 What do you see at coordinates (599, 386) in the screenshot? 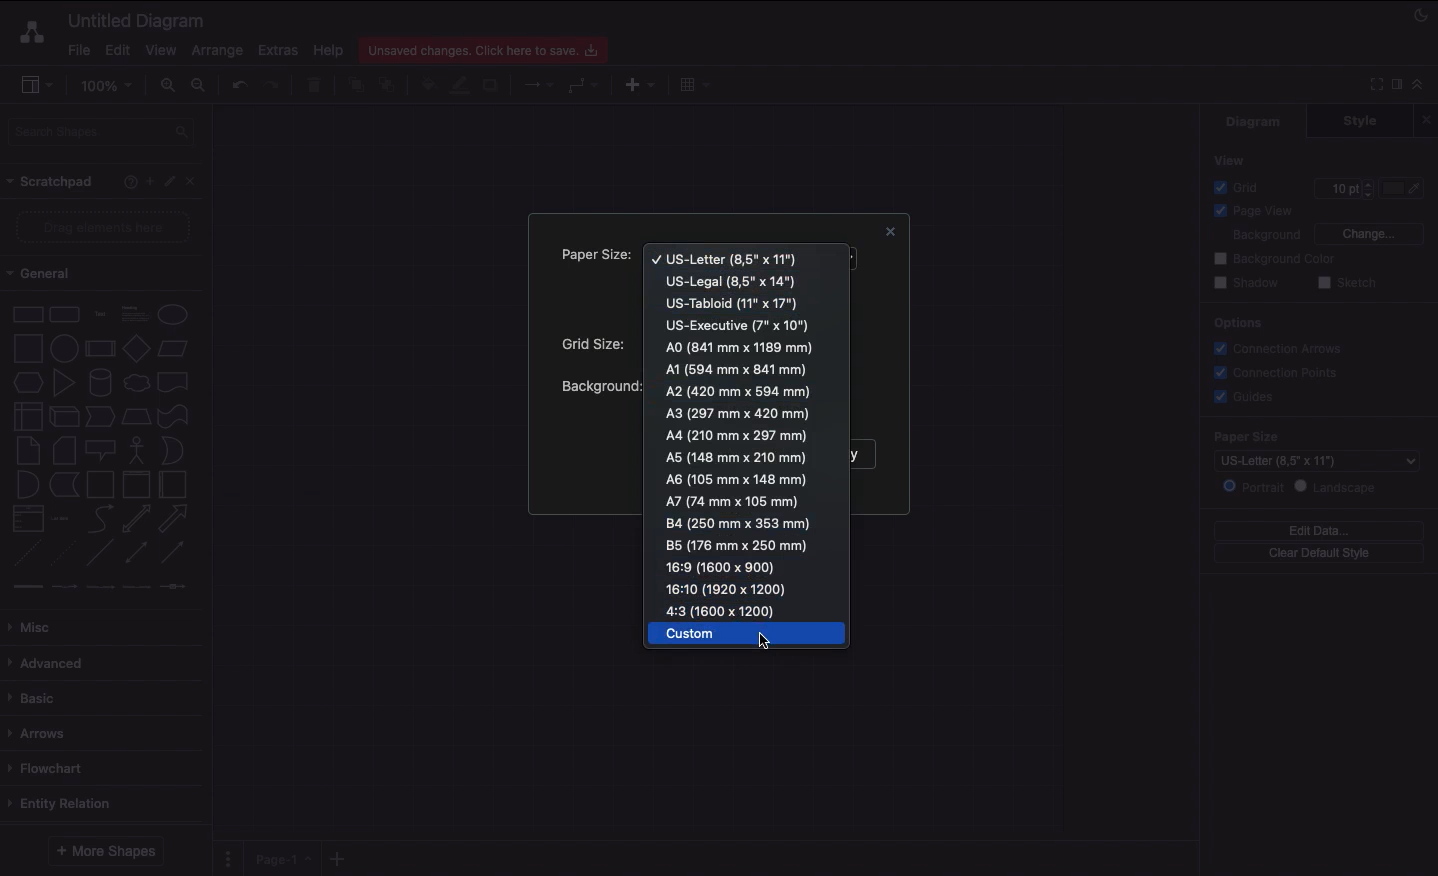
I see `Background` at bounding box center [599, 386].